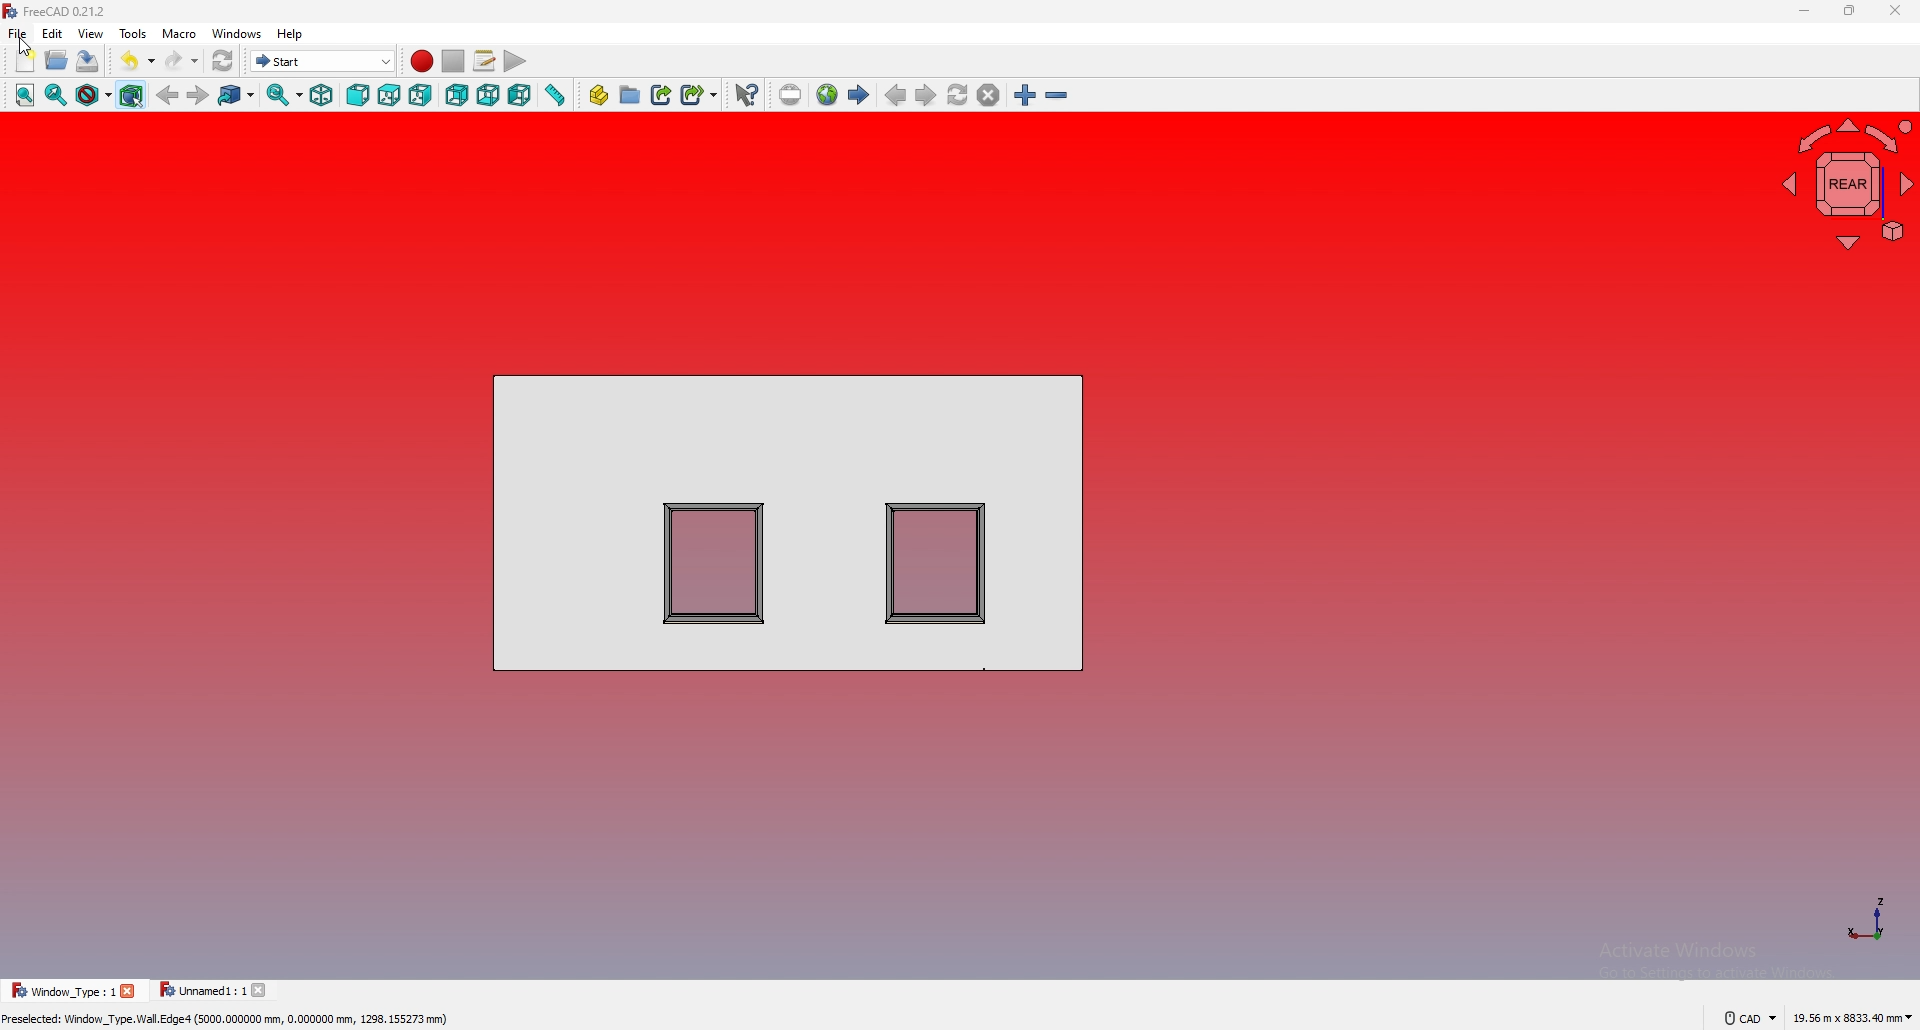 This screenshot has height=1030, width=1920. I want to click on record macros, so click(421, 61).